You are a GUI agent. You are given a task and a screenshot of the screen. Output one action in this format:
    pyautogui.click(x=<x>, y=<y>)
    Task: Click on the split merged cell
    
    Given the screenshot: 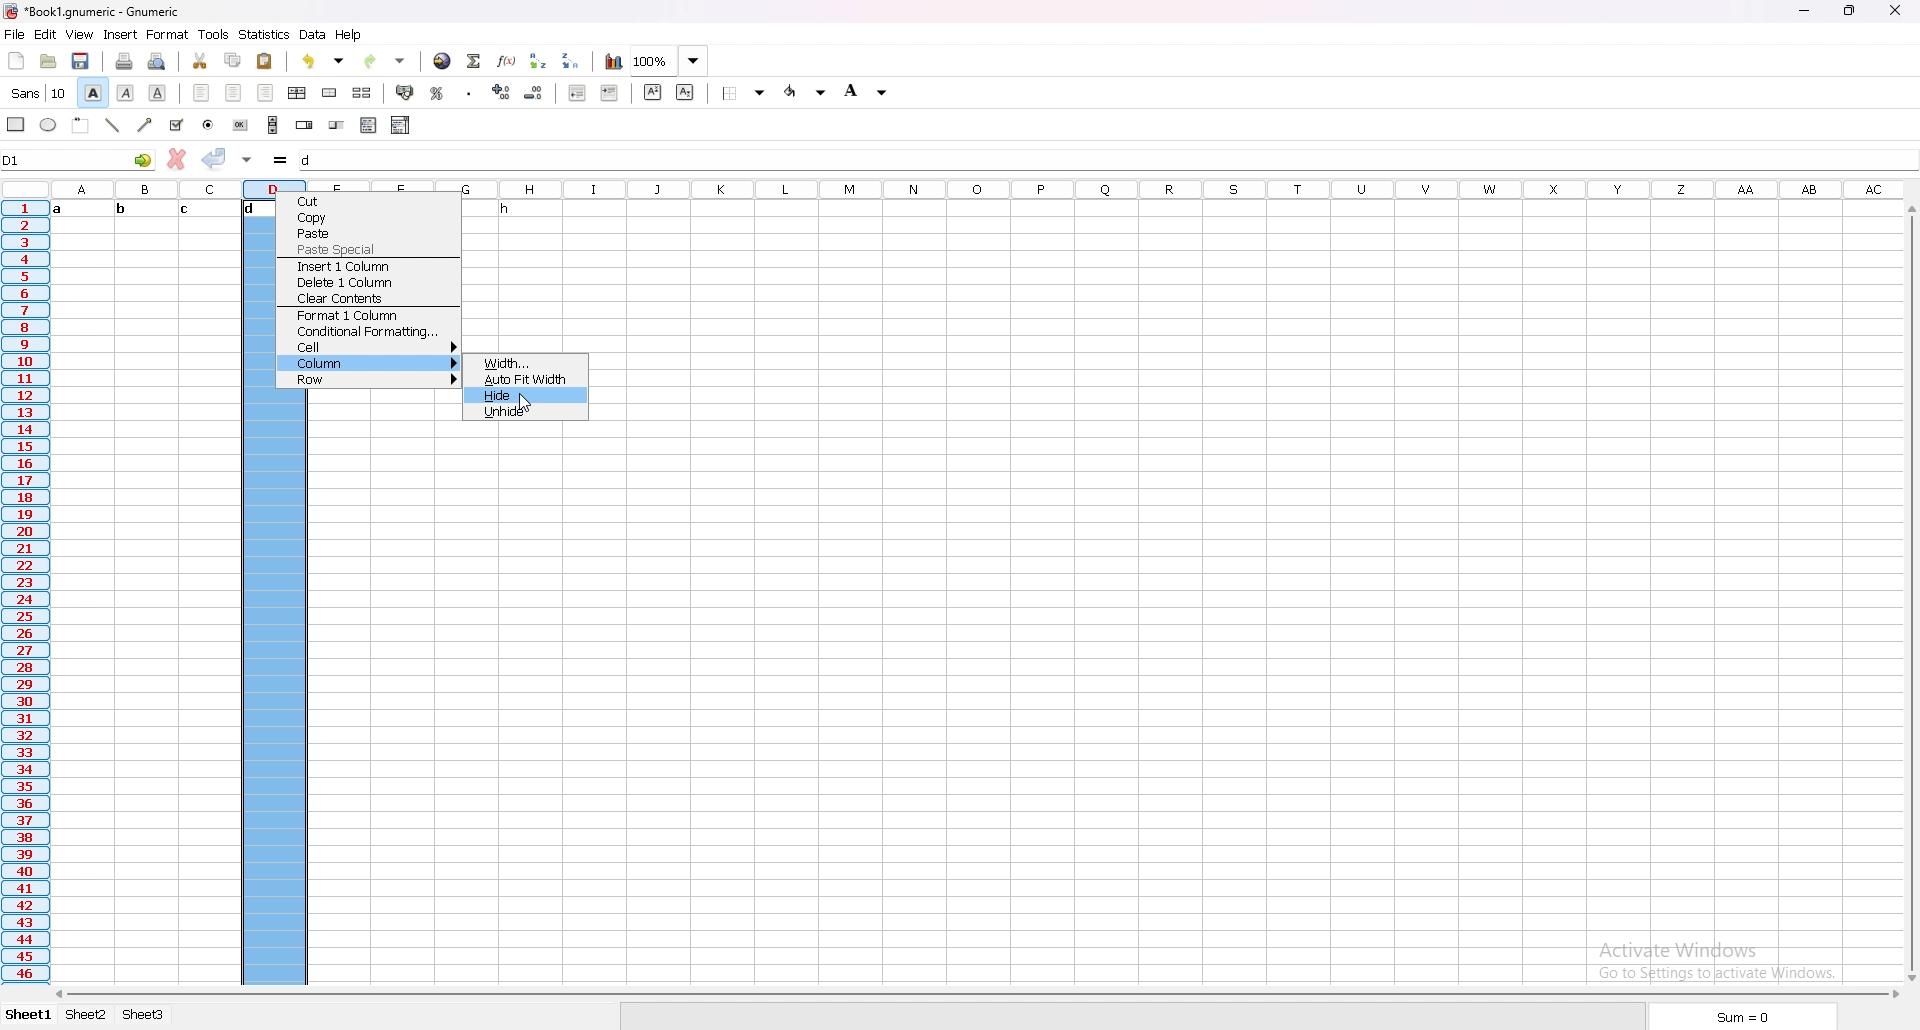 What is the action you would take?
    pyautogui.click(x=362, y=92)
    